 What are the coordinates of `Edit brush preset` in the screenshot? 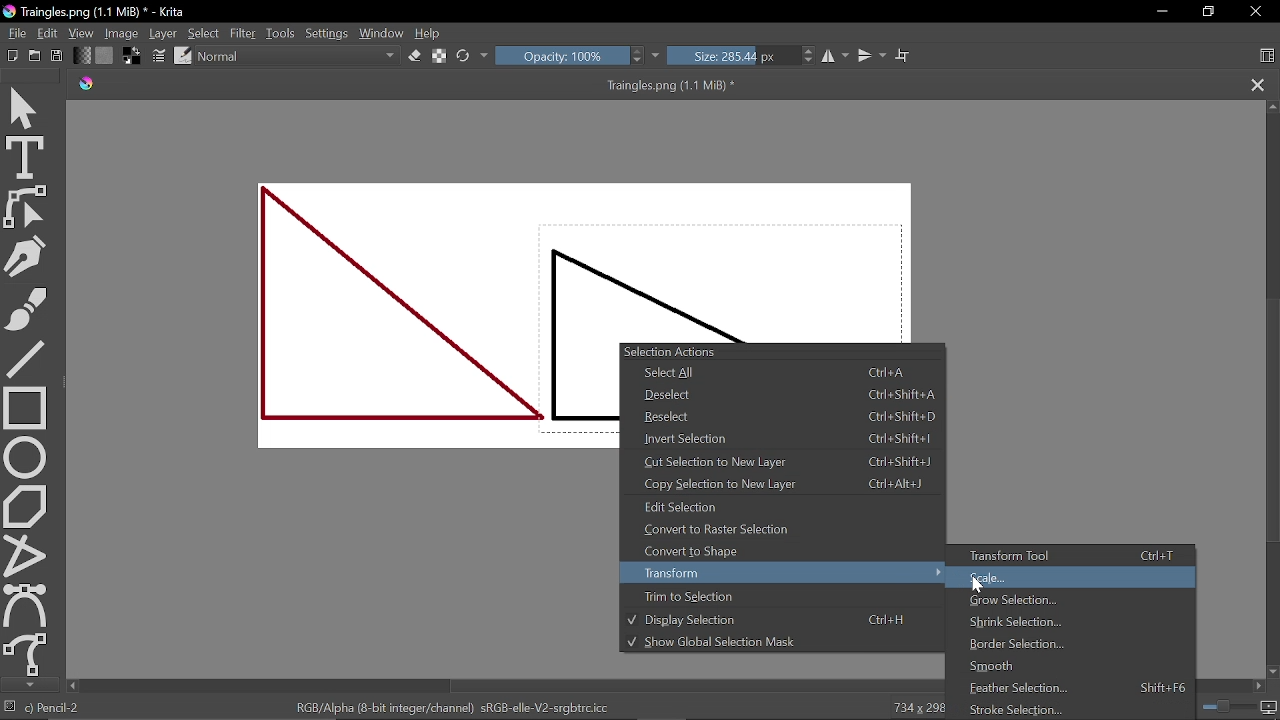 It's located at (184, 57).